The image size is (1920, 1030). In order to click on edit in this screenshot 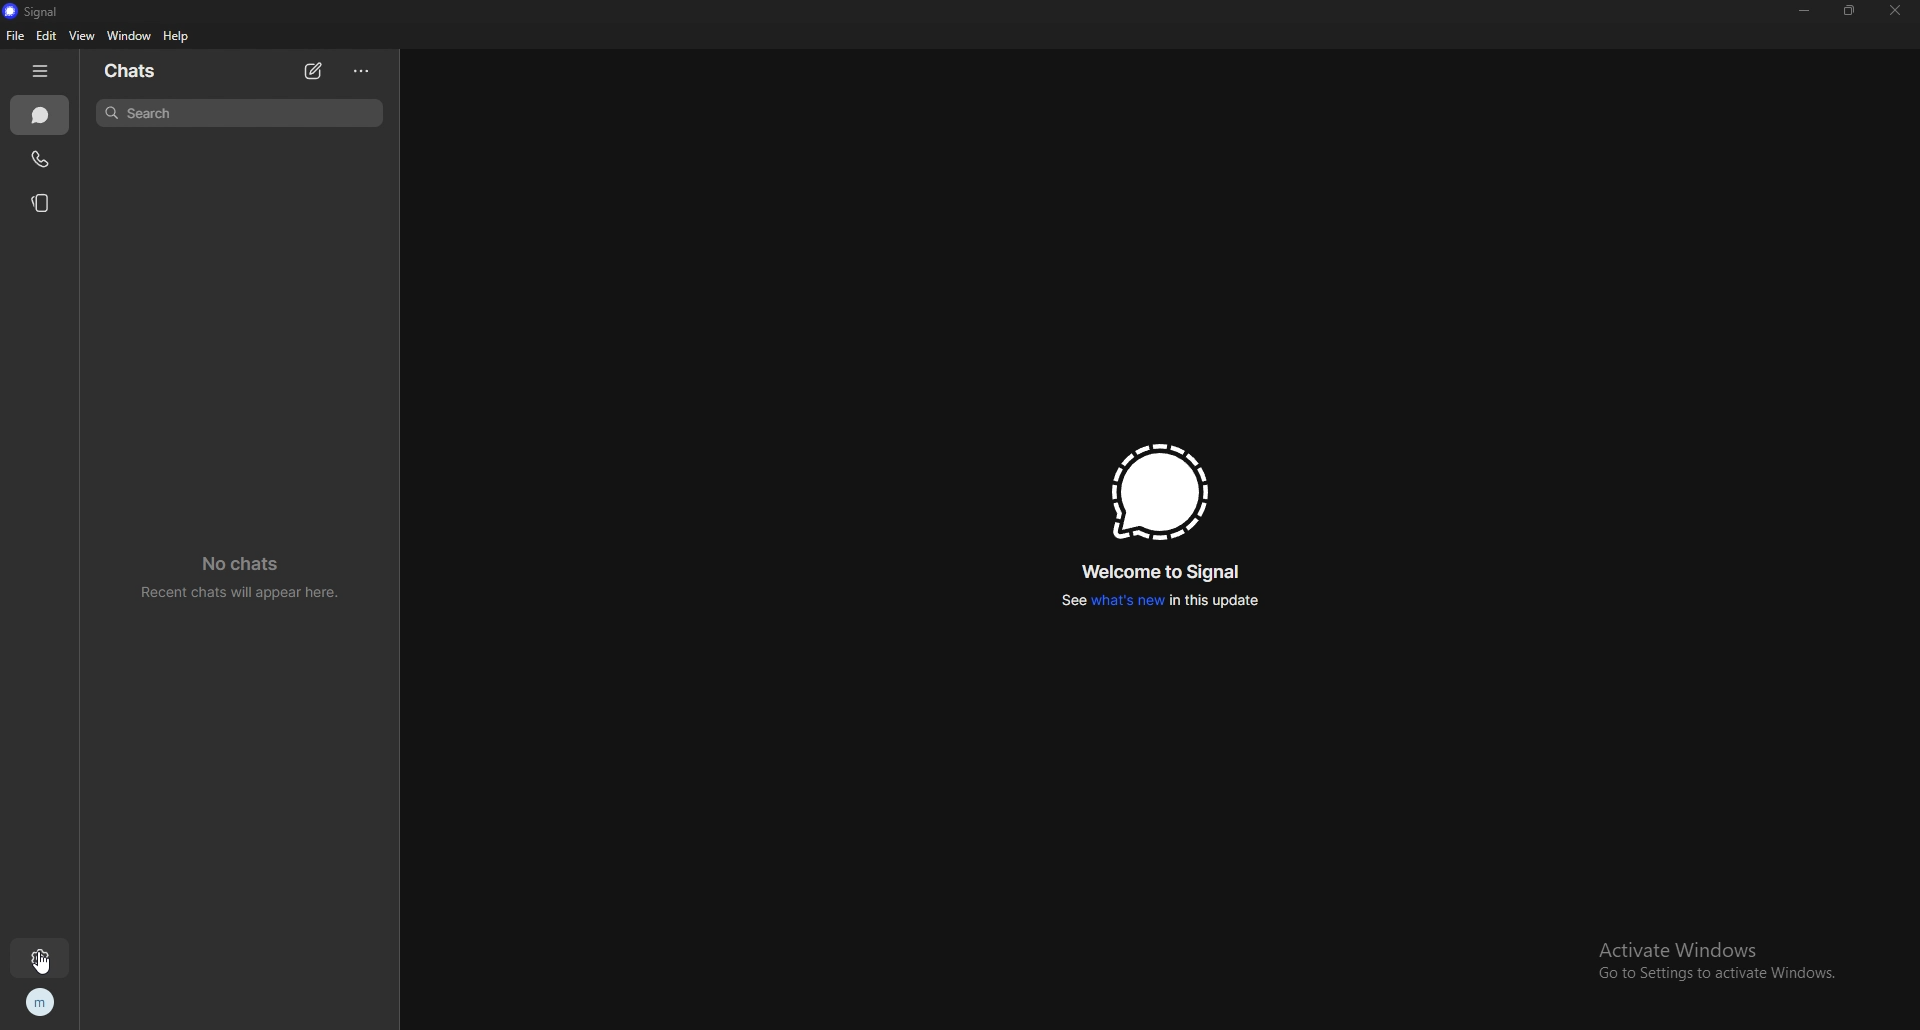, I will do `click(48, 36)`.